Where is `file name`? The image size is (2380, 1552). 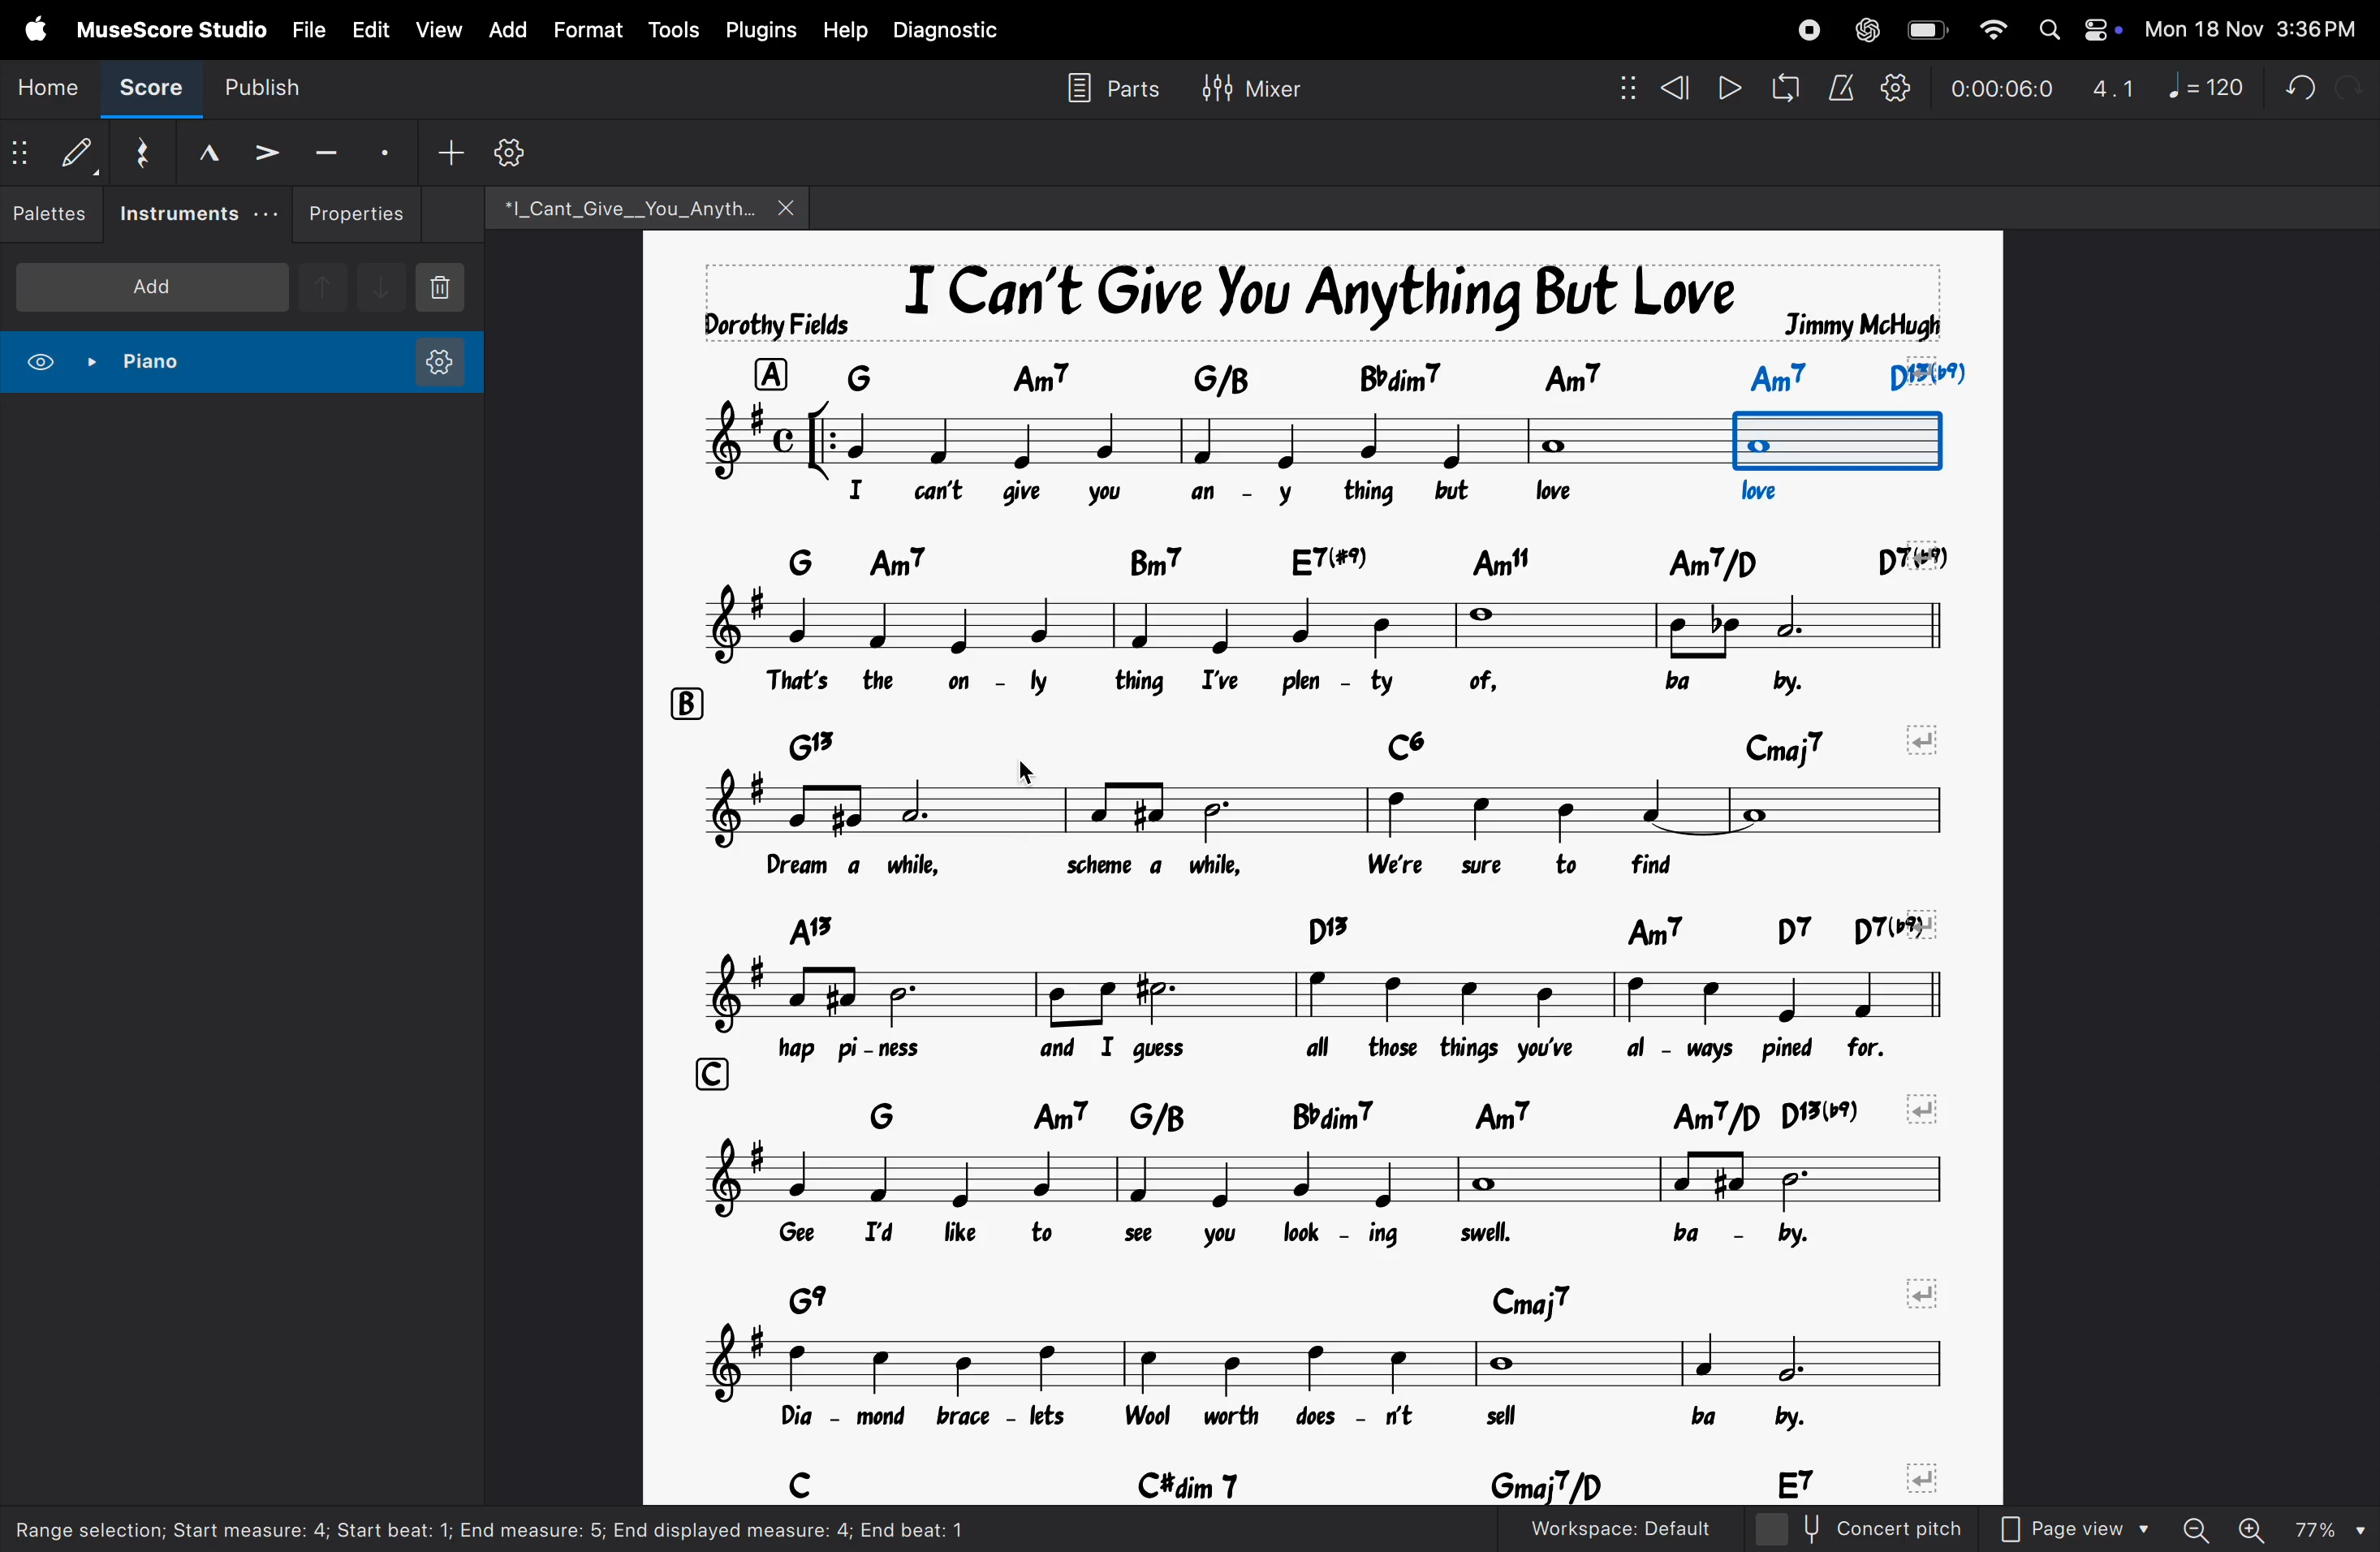
file name is located at coordinates (636, 204).